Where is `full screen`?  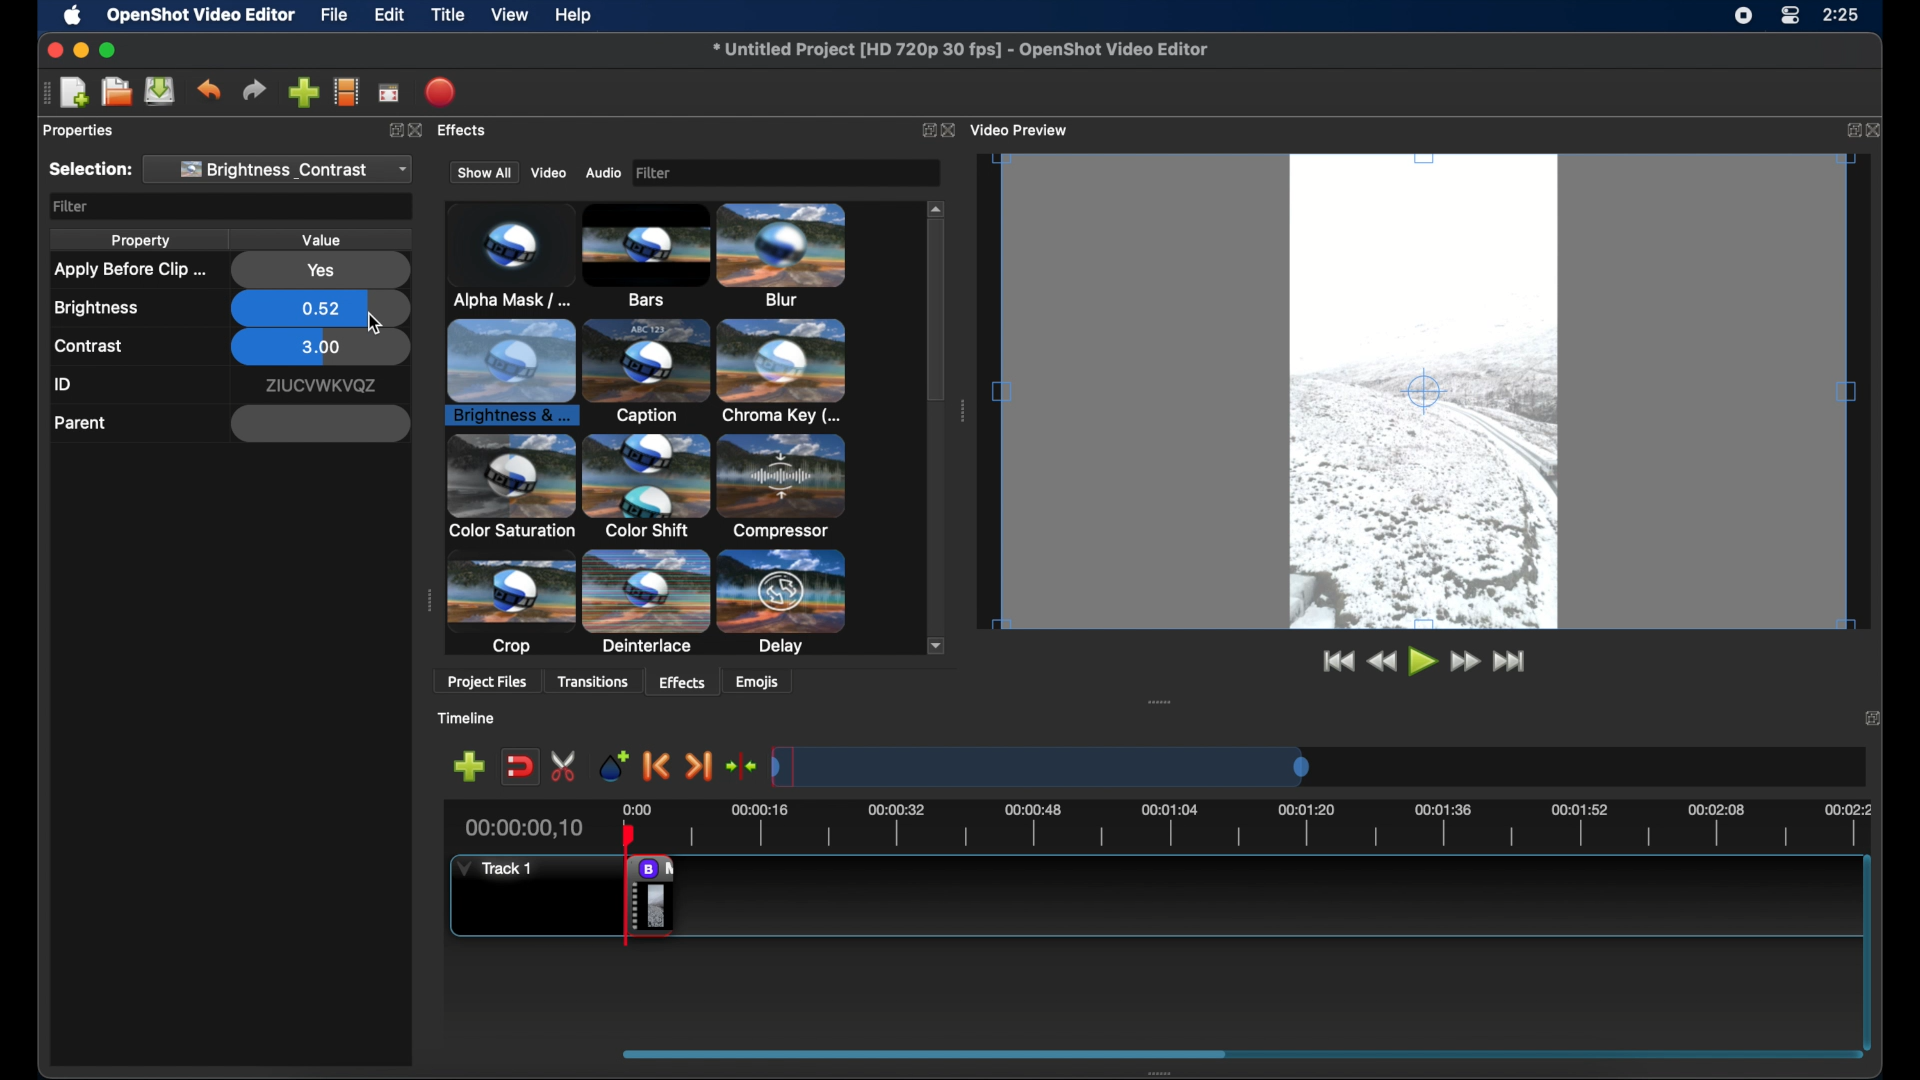 full screen is located at coordinates (389, 94).